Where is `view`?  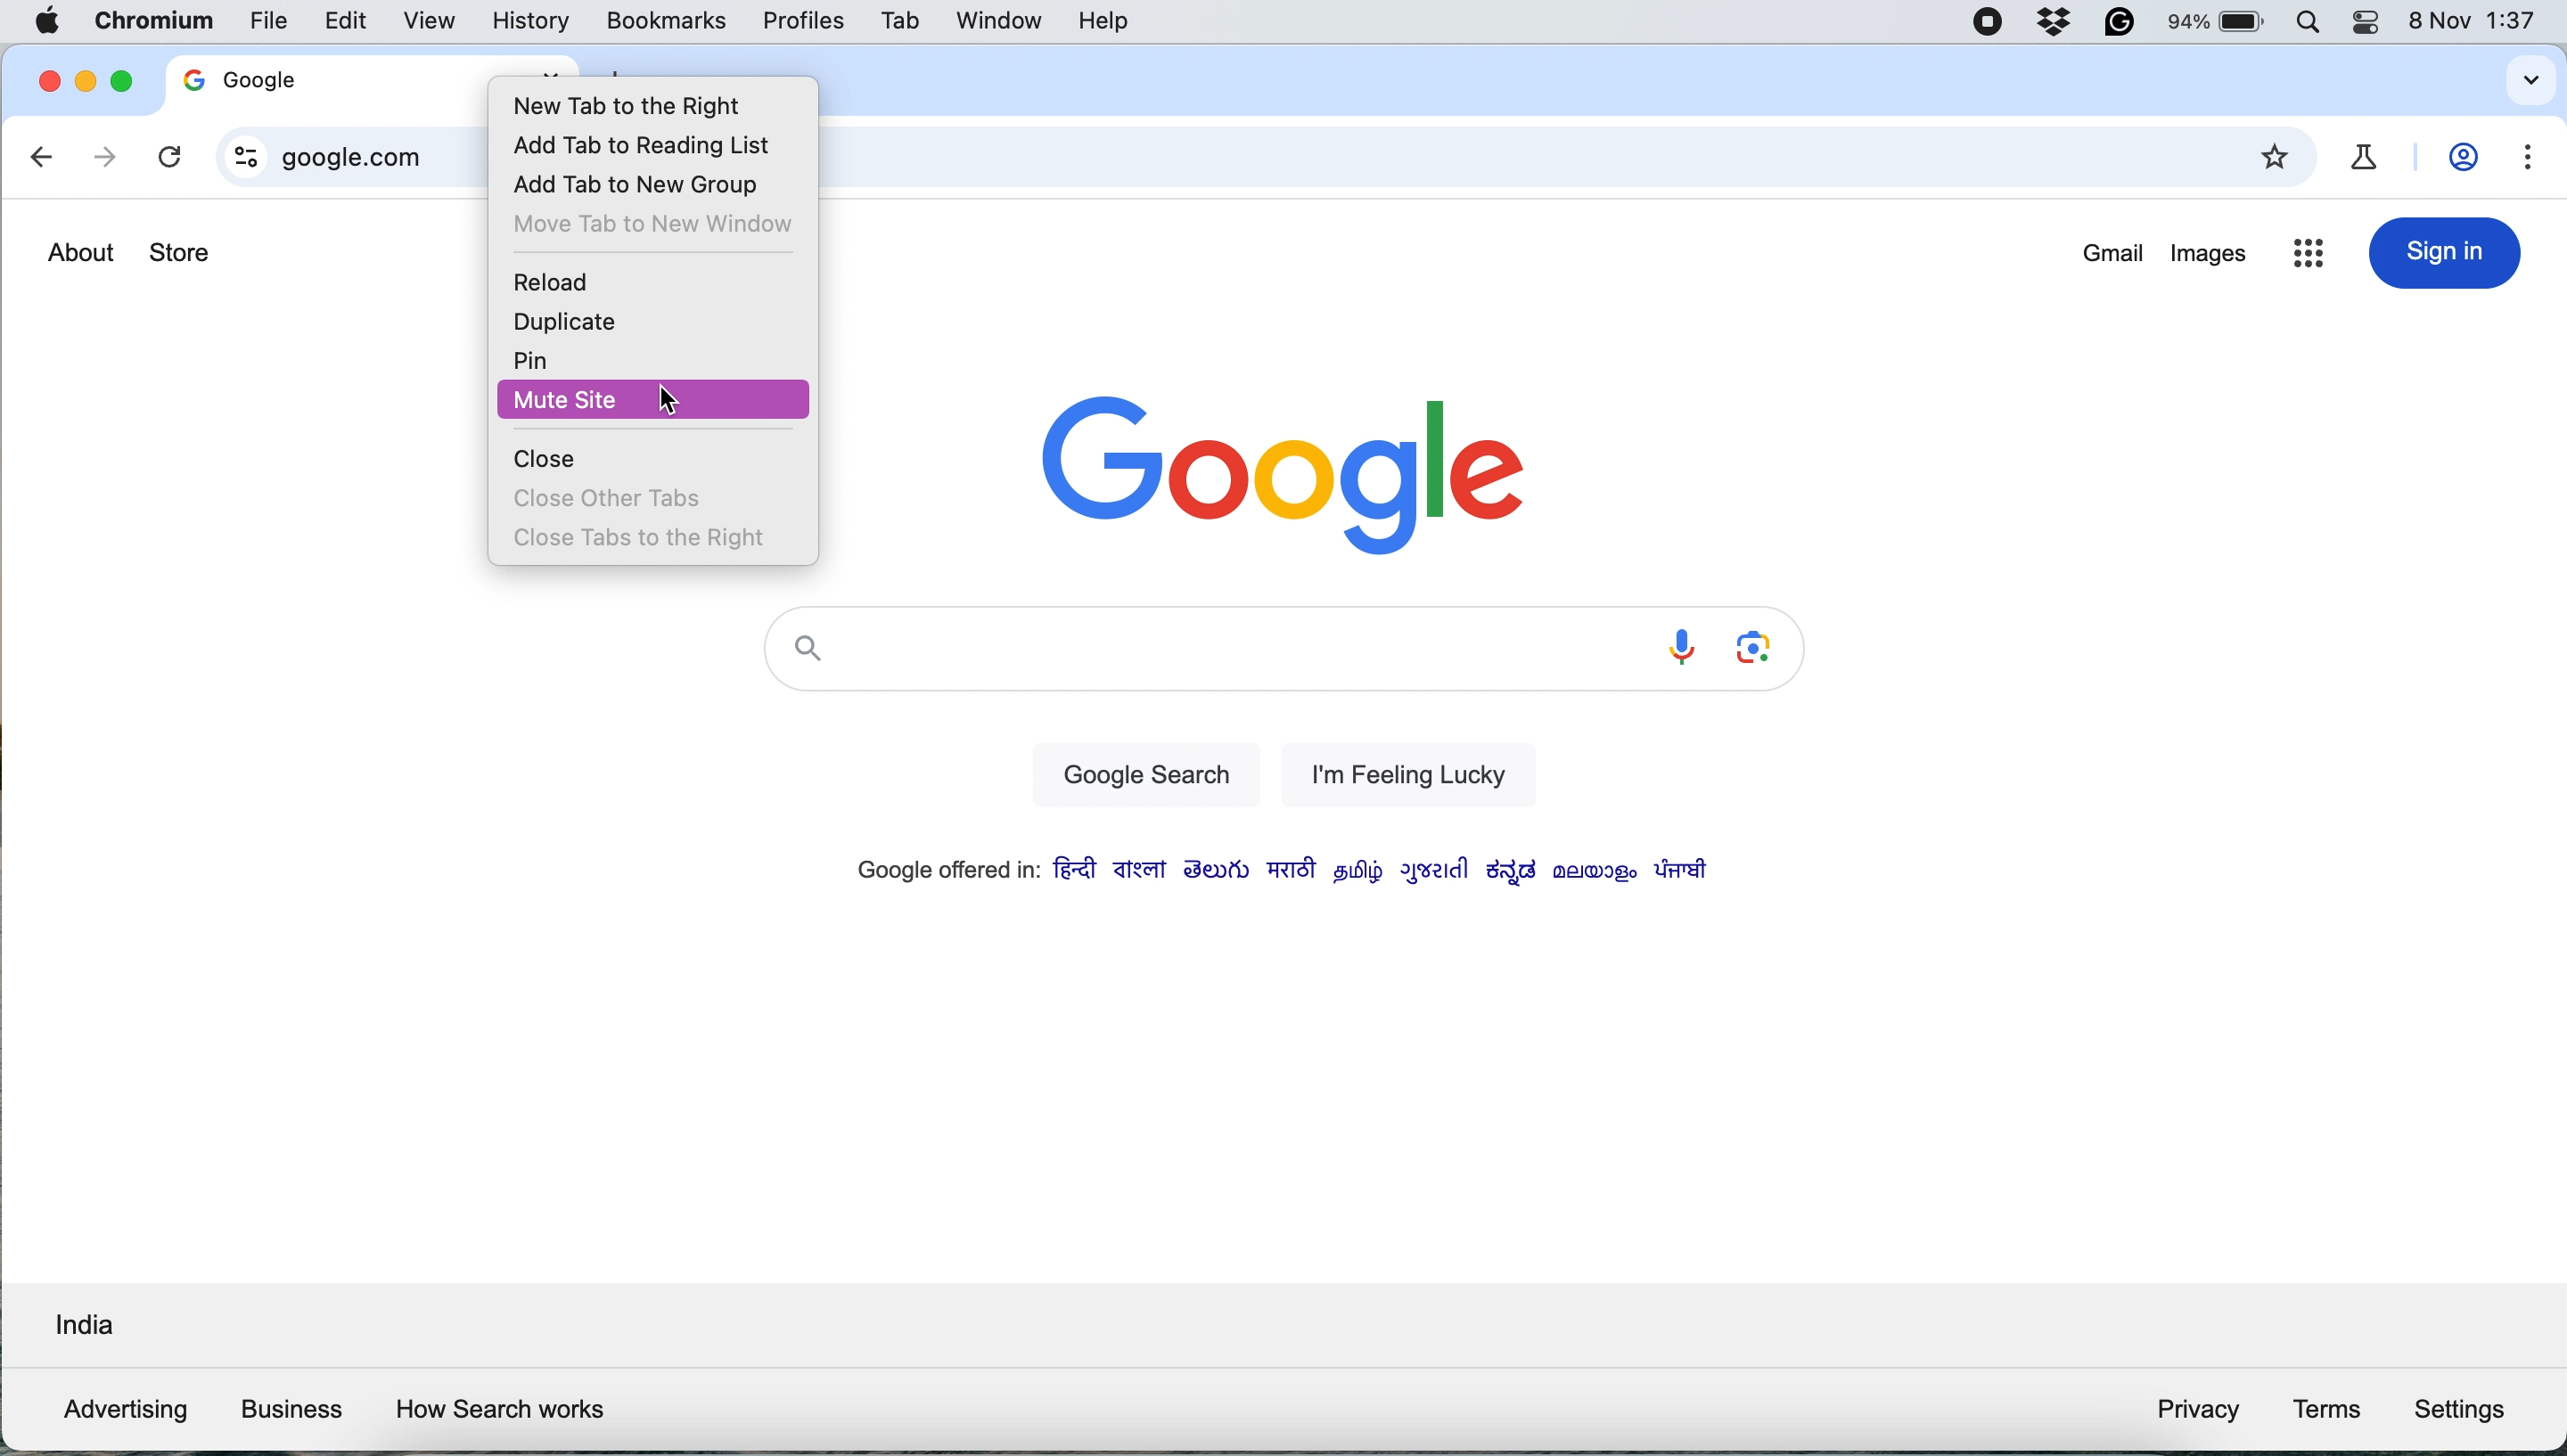
view is located at coordinates (439, 19).